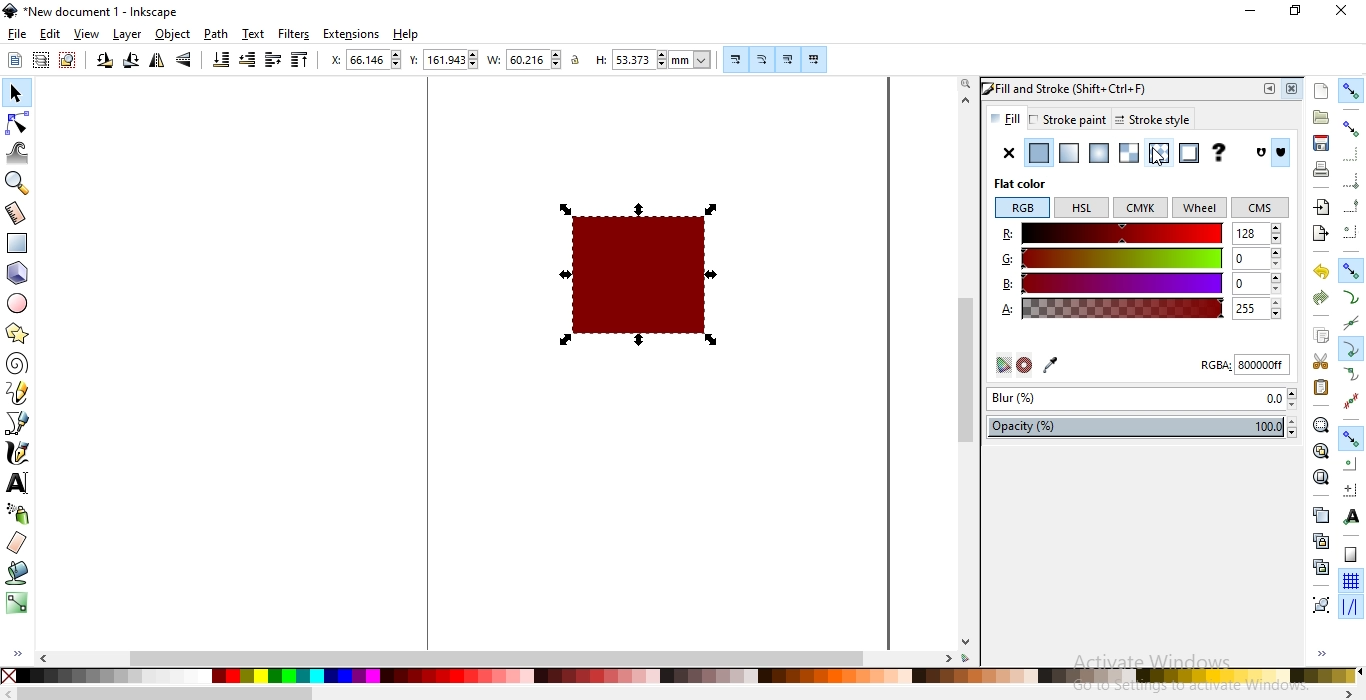 The width and height of the screenshot is (1366, 700). I want to click on lower selection to bottom, so click(222, 60).